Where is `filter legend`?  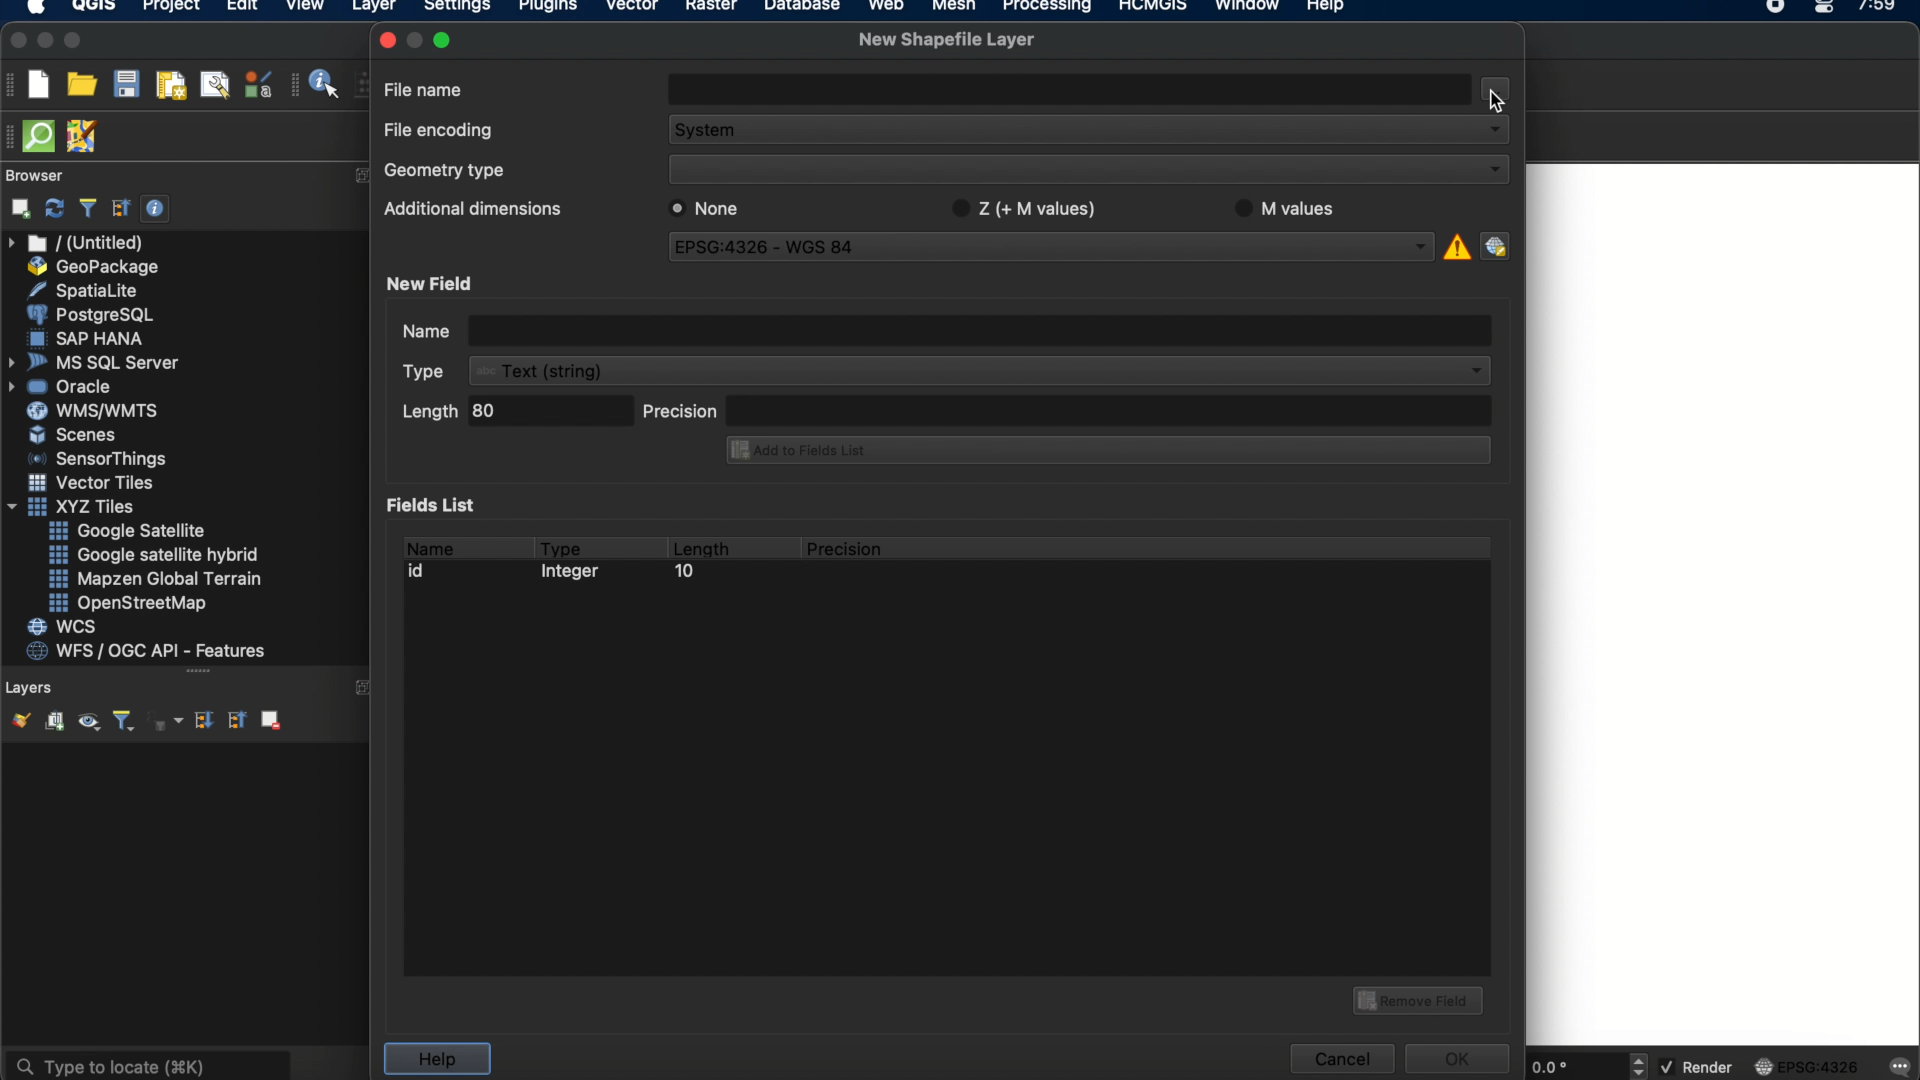
filter legend is located at coordinates (122, 722).